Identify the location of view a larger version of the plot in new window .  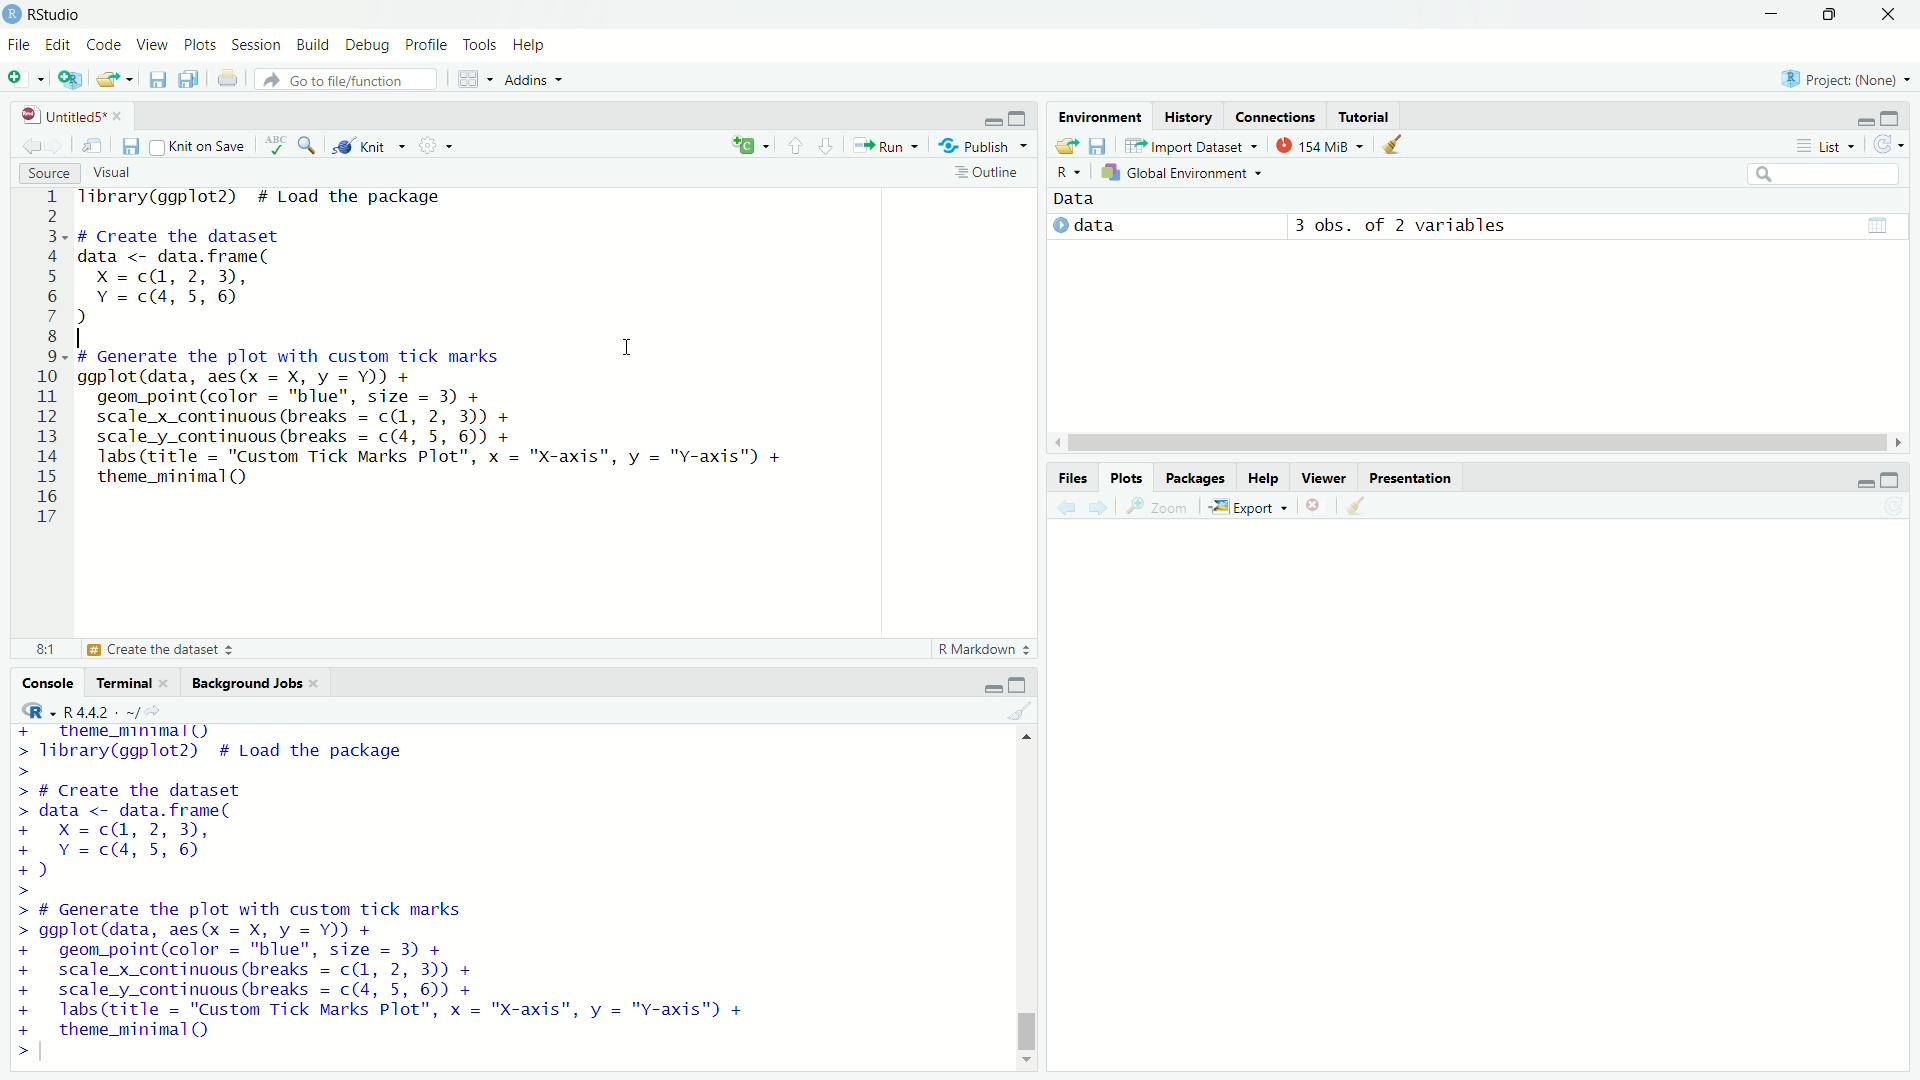
(1158, 508).